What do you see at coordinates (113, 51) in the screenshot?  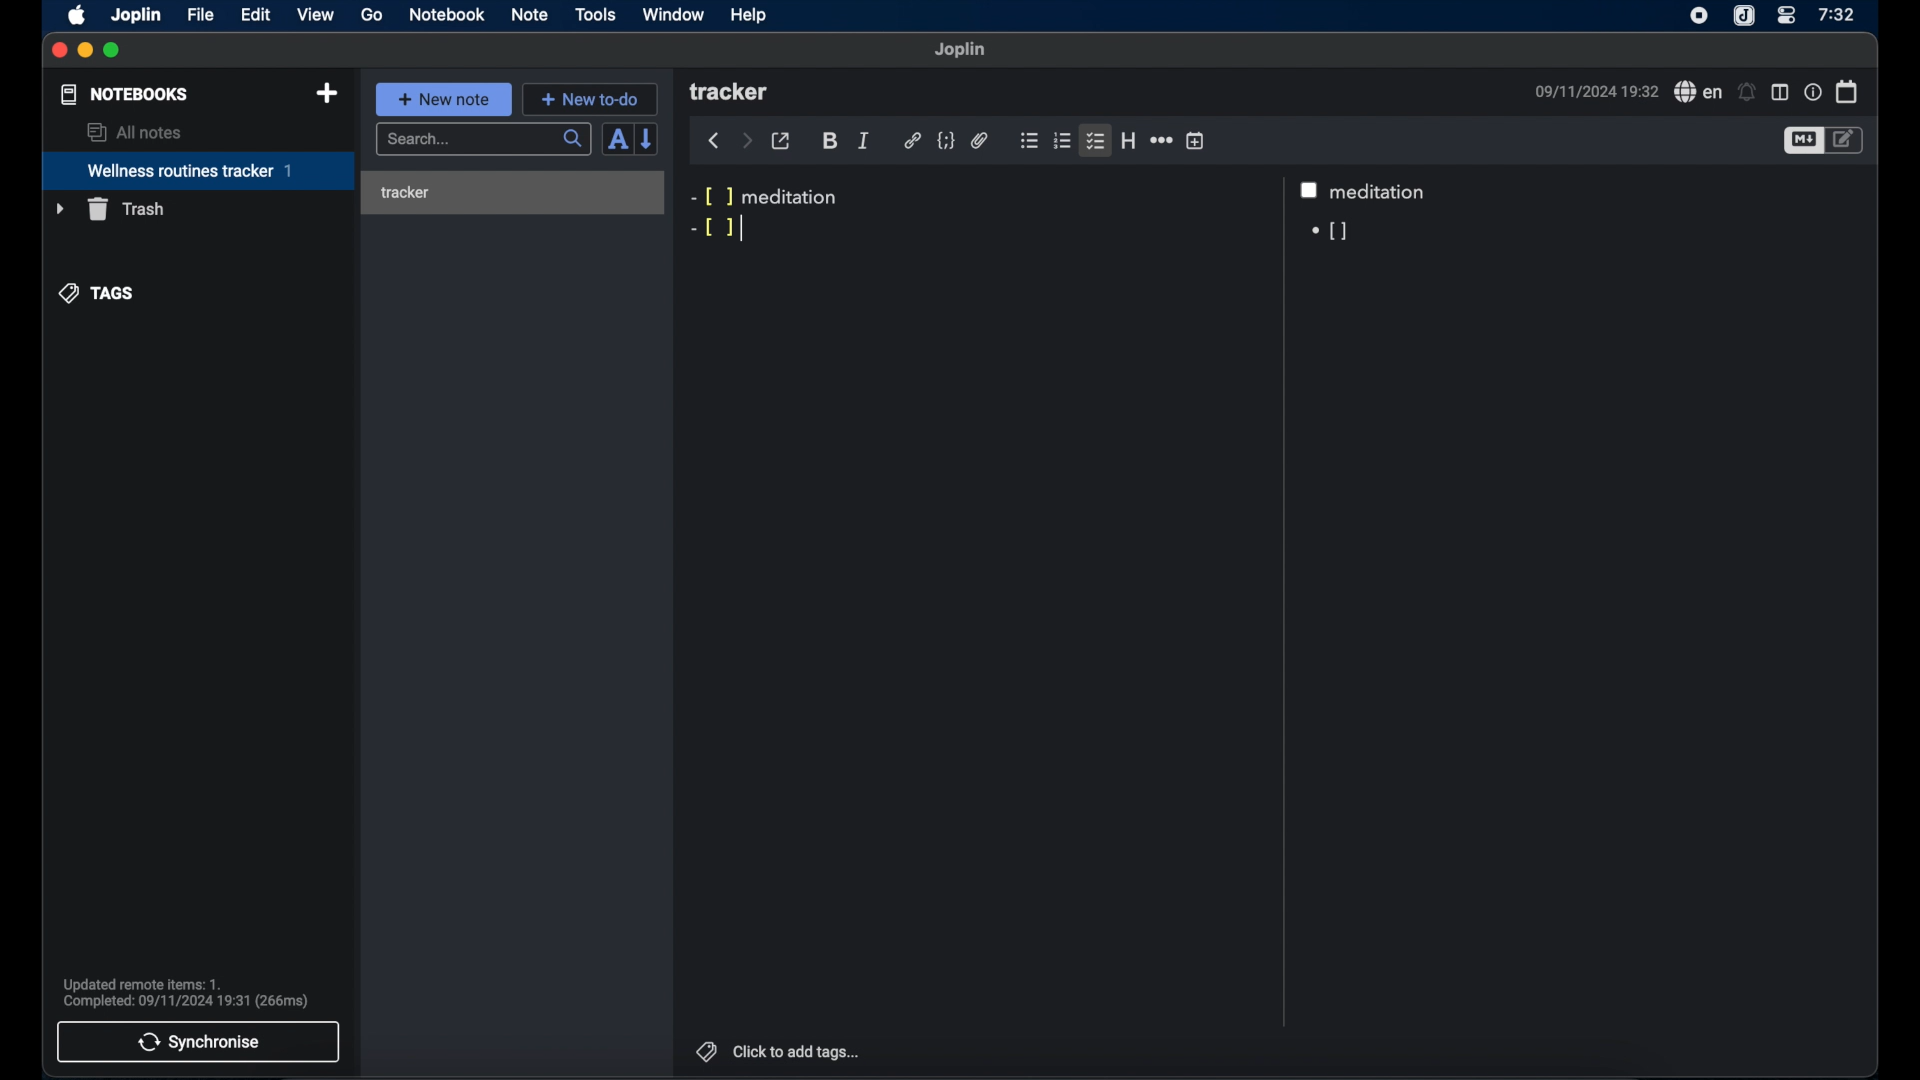 I see `maximize` at bounding box center [113, 51].